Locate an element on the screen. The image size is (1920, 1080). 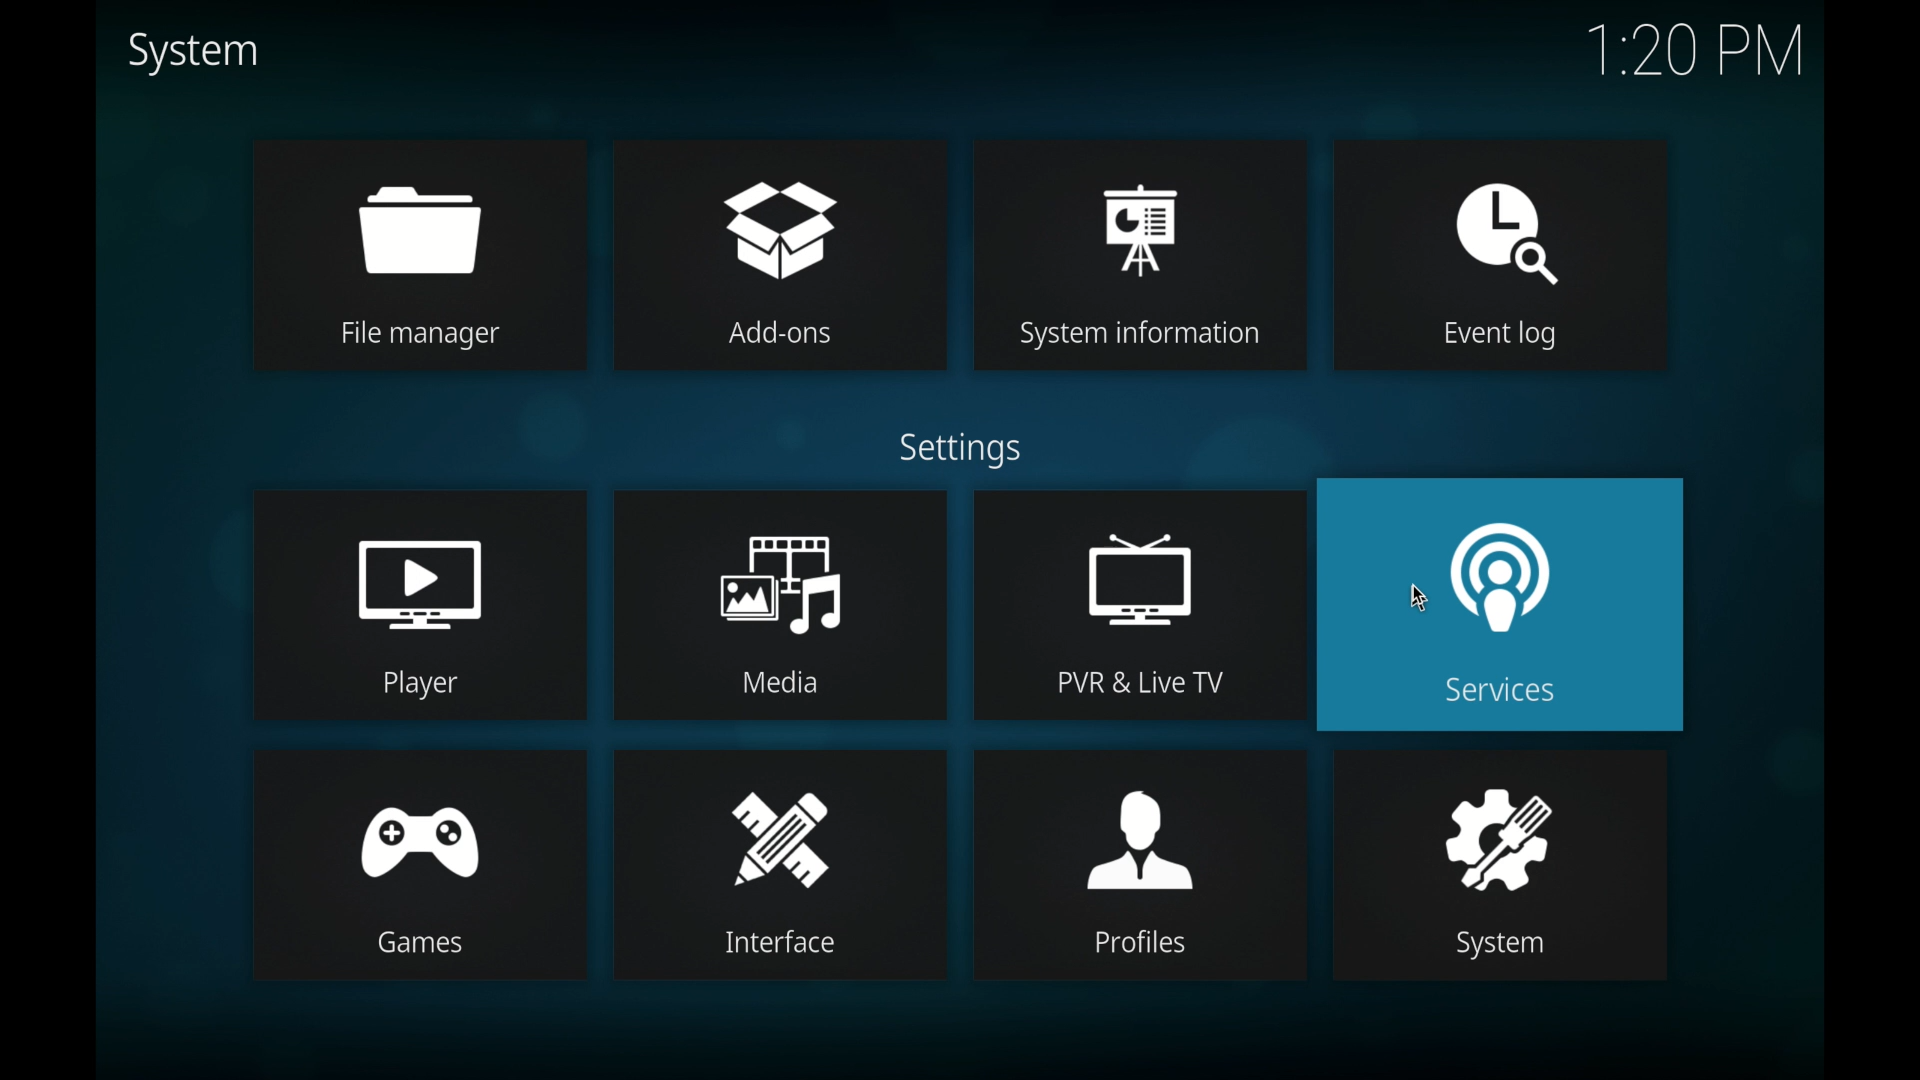
system is located at coordinates (192, 53).